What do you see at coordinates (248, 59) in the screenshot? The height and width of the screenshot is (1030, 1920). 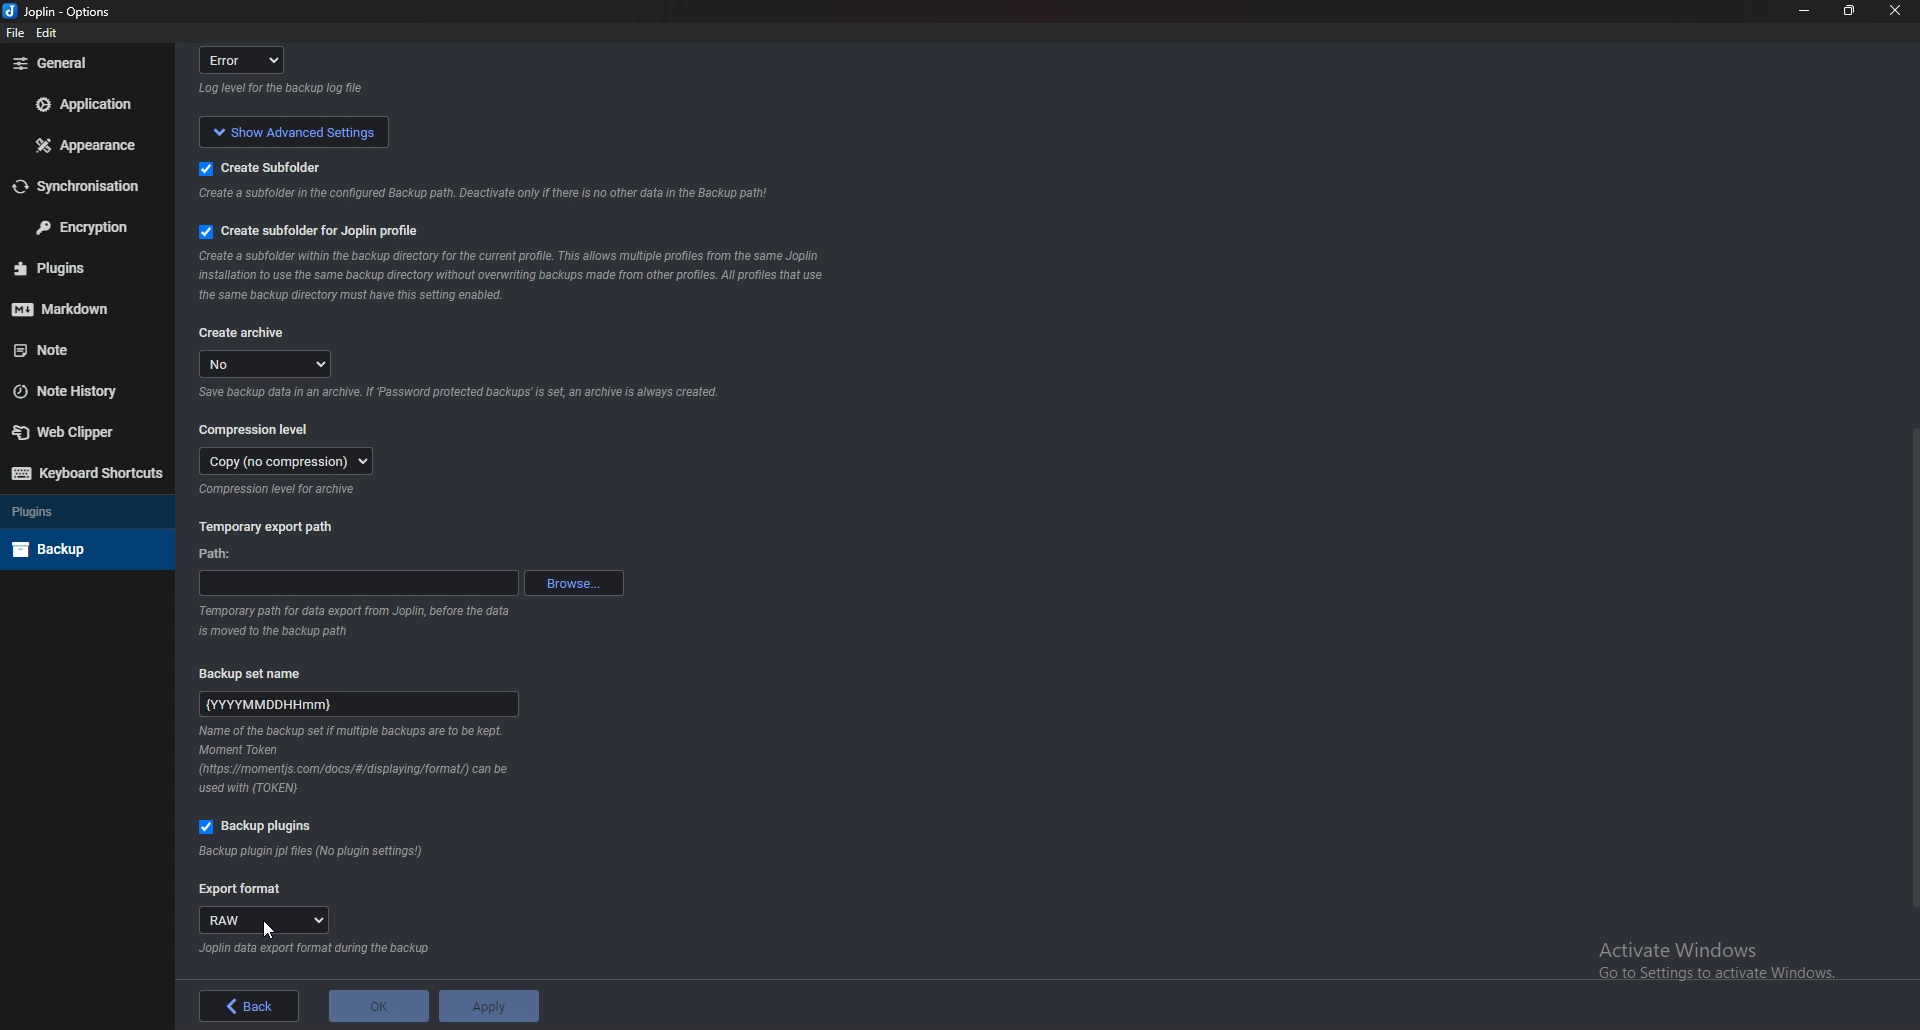 I see `error` at bounding box center [248, 59].